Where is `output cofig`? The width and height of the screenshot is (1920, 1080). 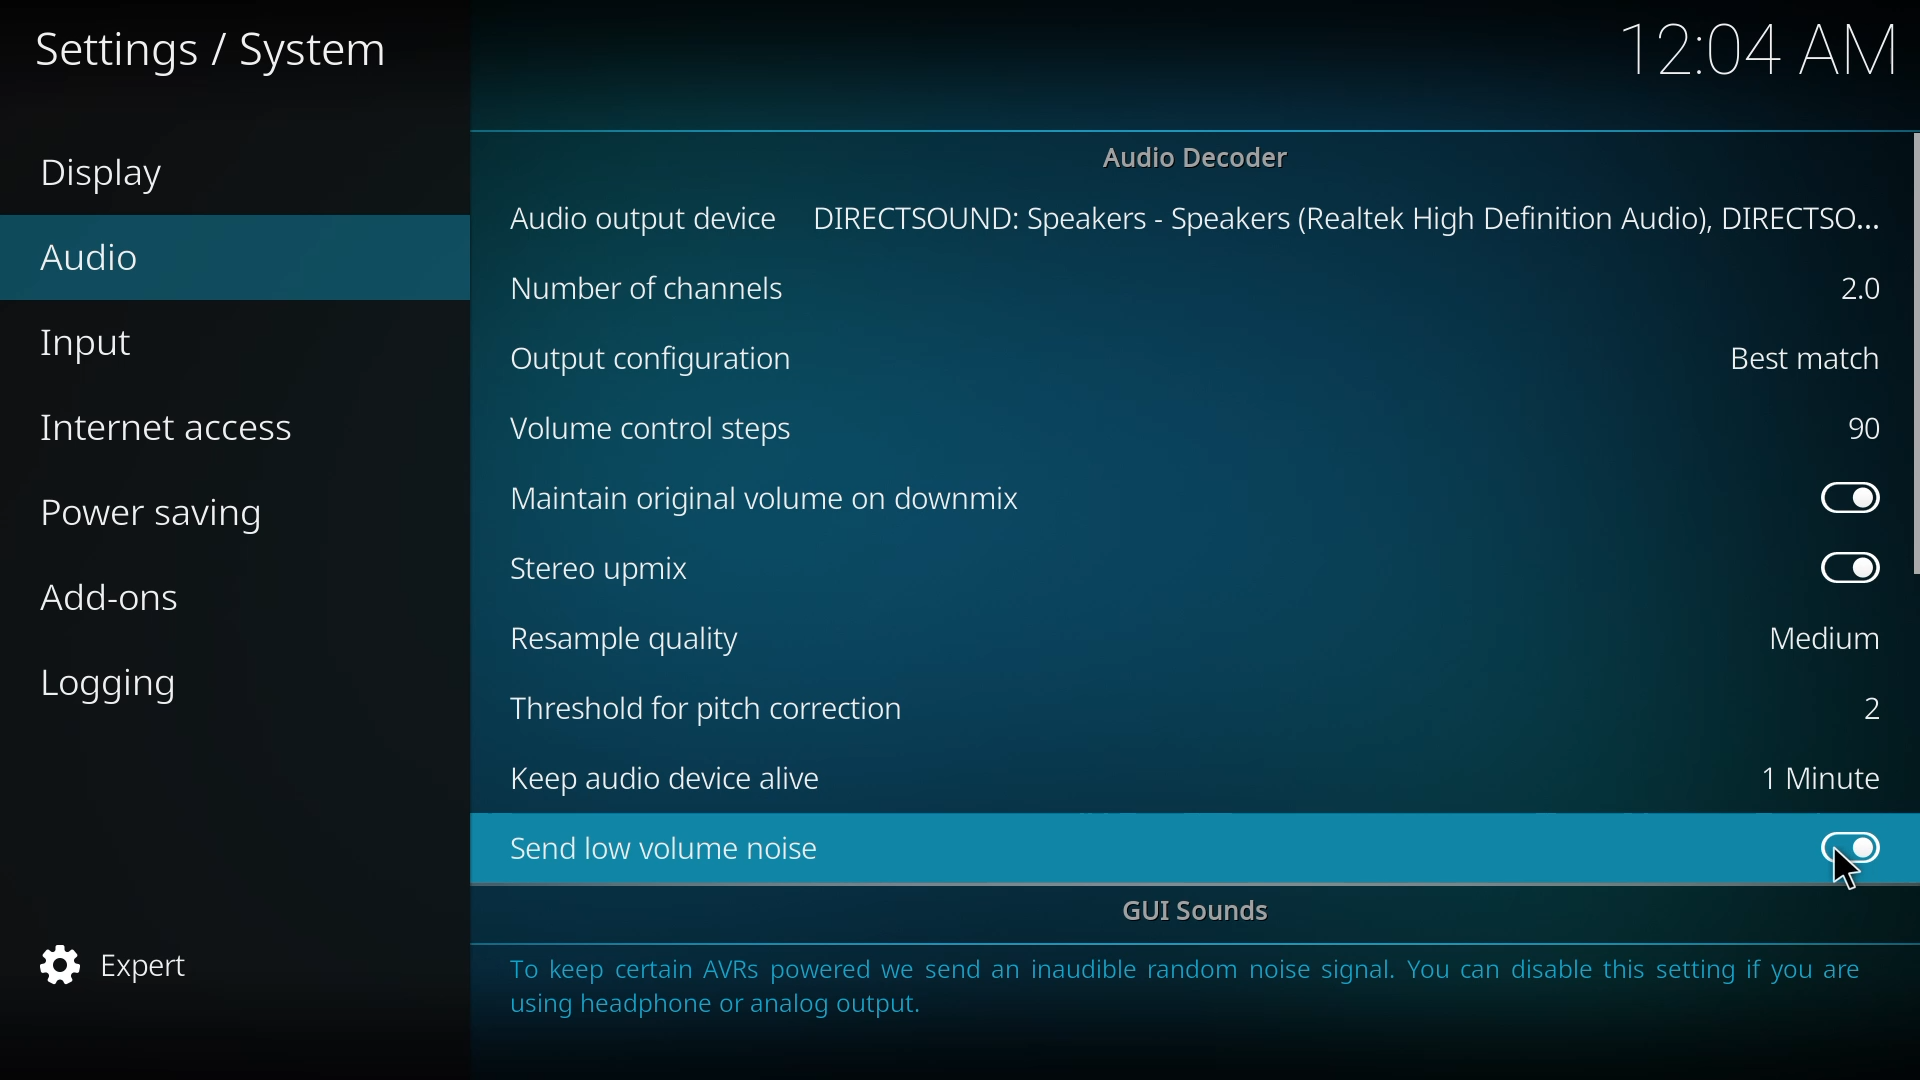
output cofig is located at coordinates (655, 356).